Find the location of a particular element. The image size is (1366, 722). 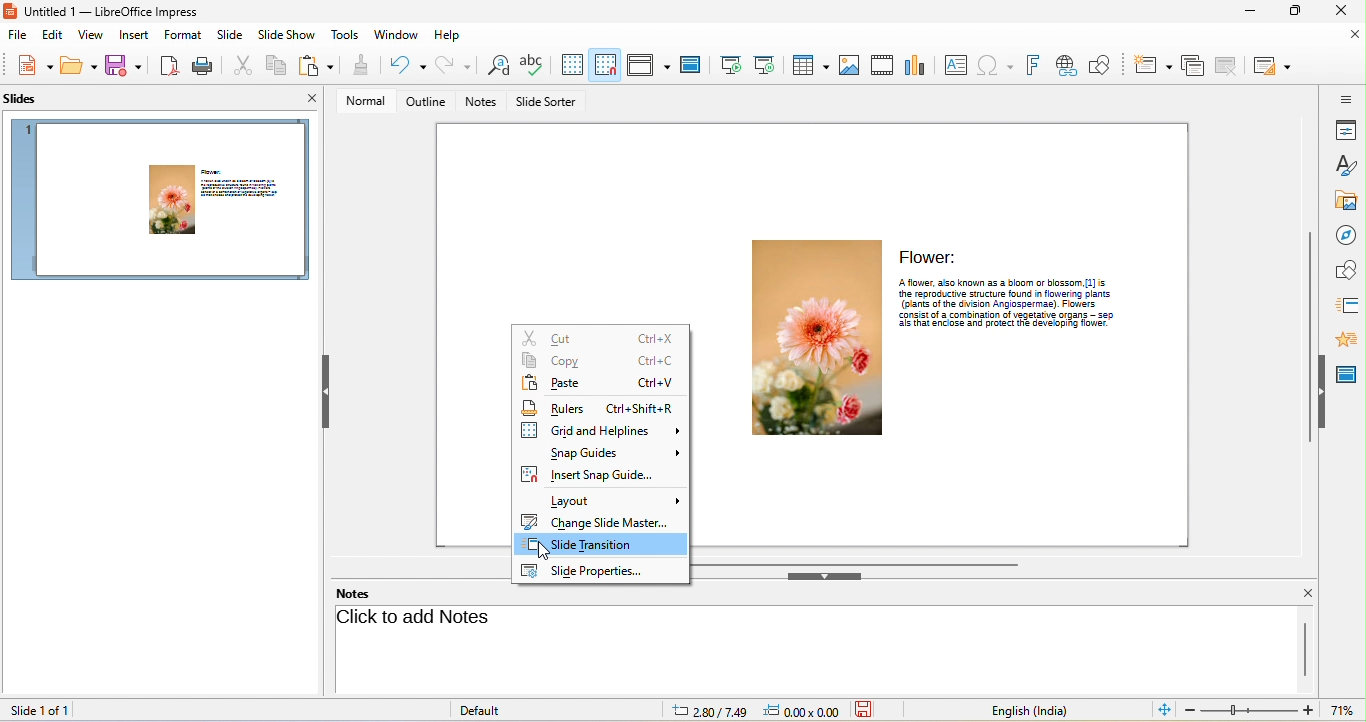

paste is located at coordinates (600, 383).